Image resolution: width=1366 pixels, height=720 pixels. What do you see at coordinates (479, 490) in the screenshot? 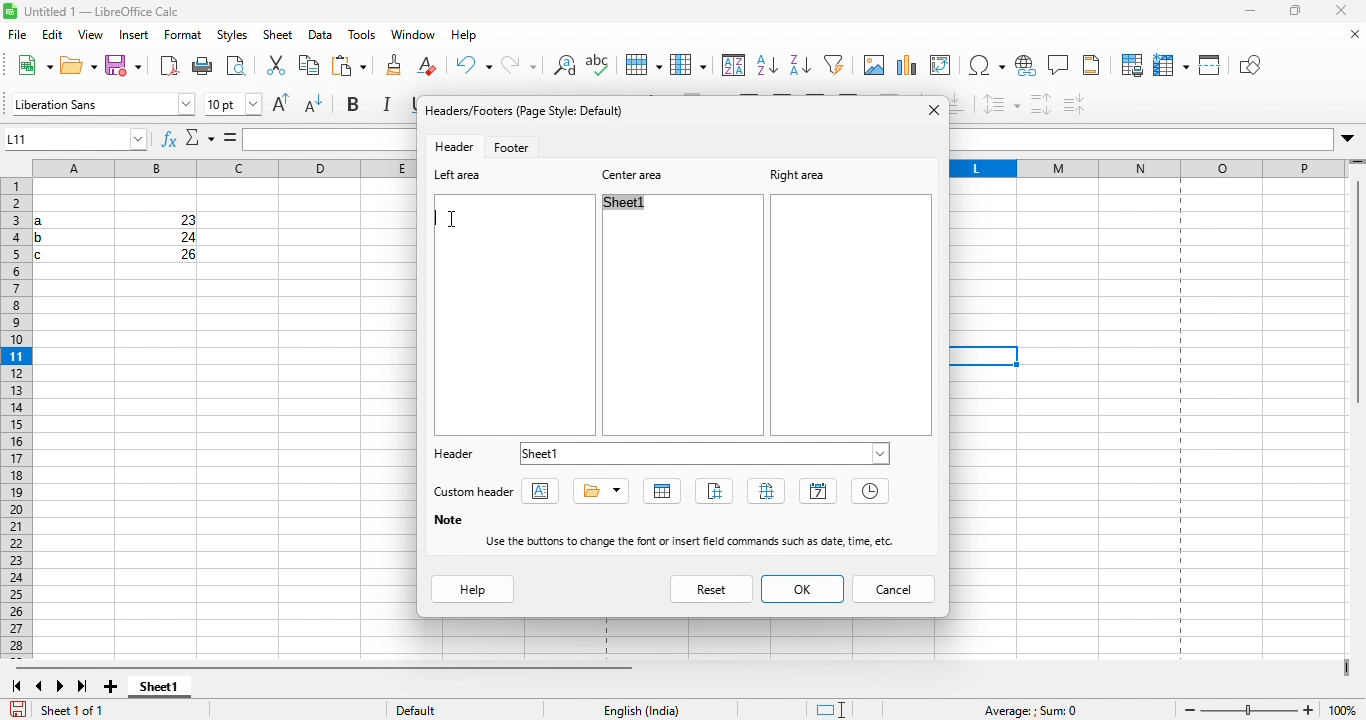
I see `custom header` at bounding box center [479, 490].